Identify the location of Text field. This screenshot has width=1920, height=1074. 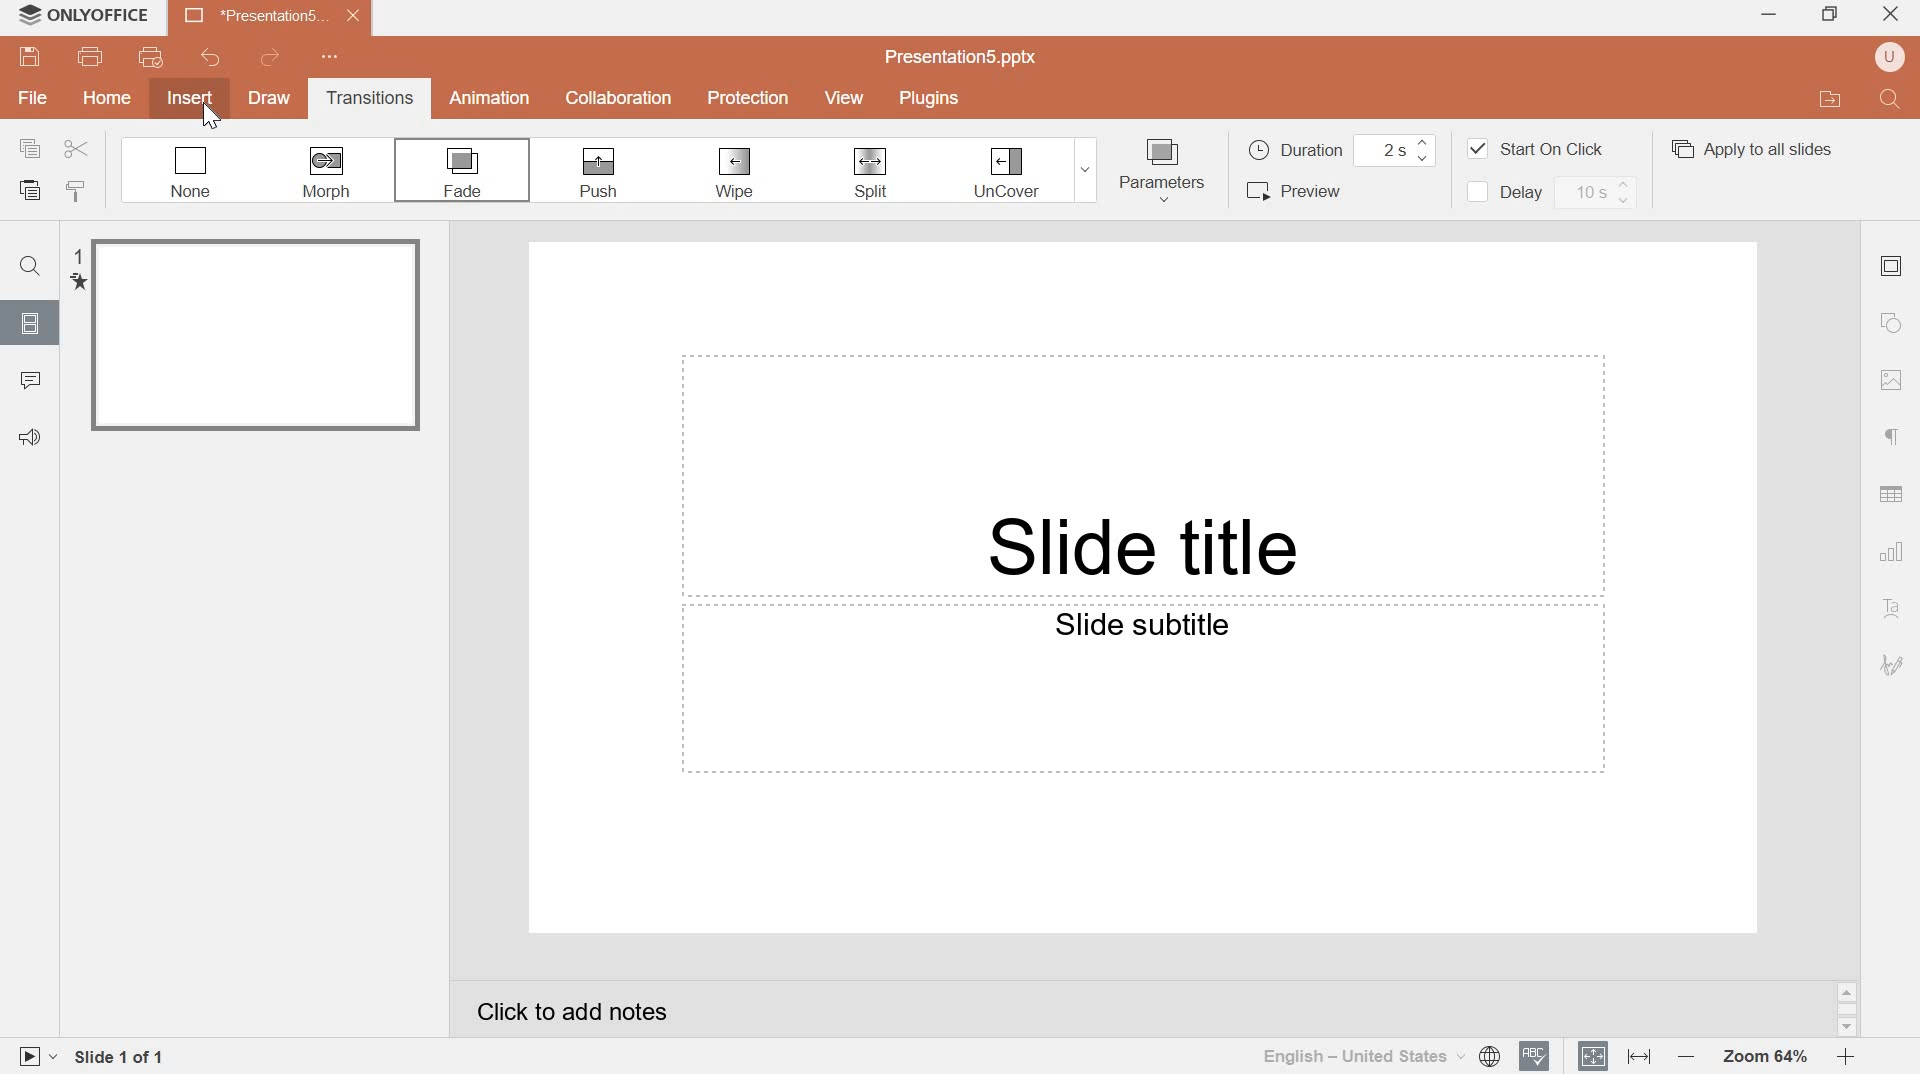
(1141, 691).